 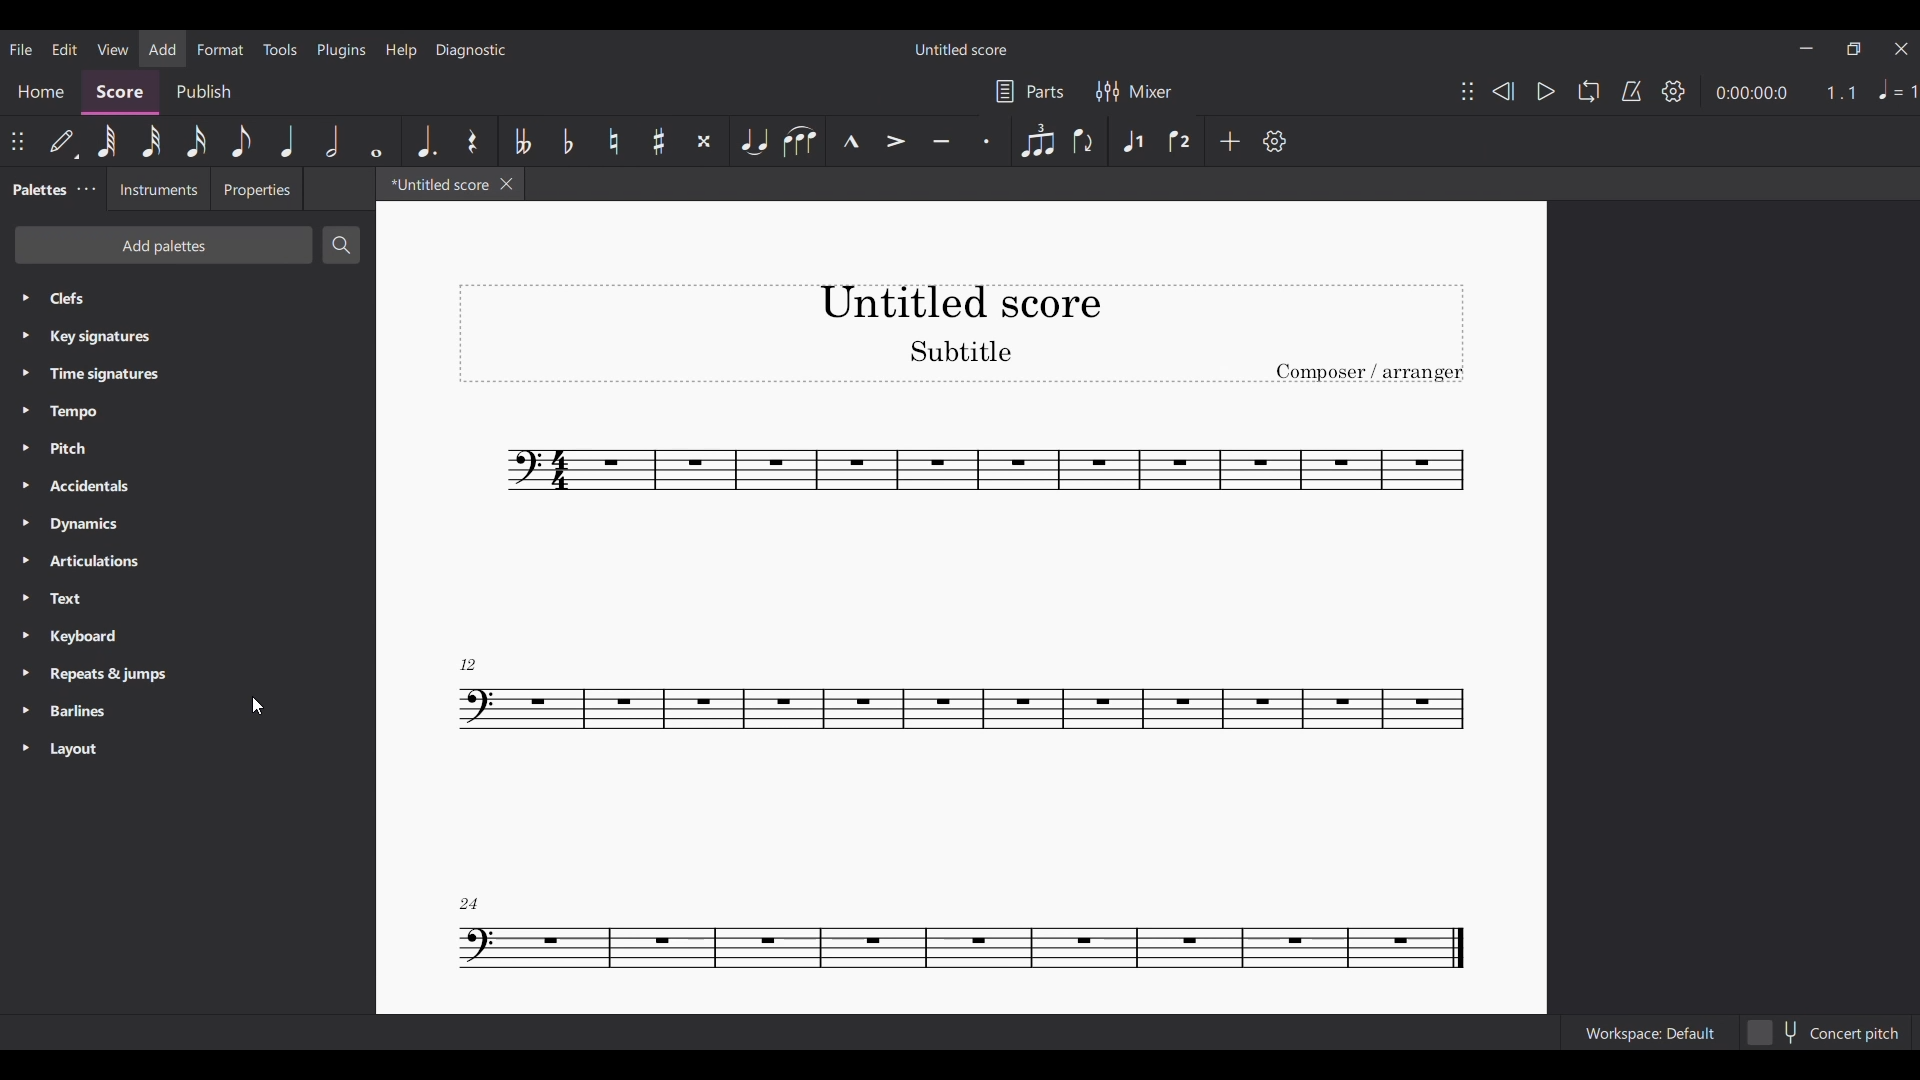 I want to click on search, so click(x=337, y=245).